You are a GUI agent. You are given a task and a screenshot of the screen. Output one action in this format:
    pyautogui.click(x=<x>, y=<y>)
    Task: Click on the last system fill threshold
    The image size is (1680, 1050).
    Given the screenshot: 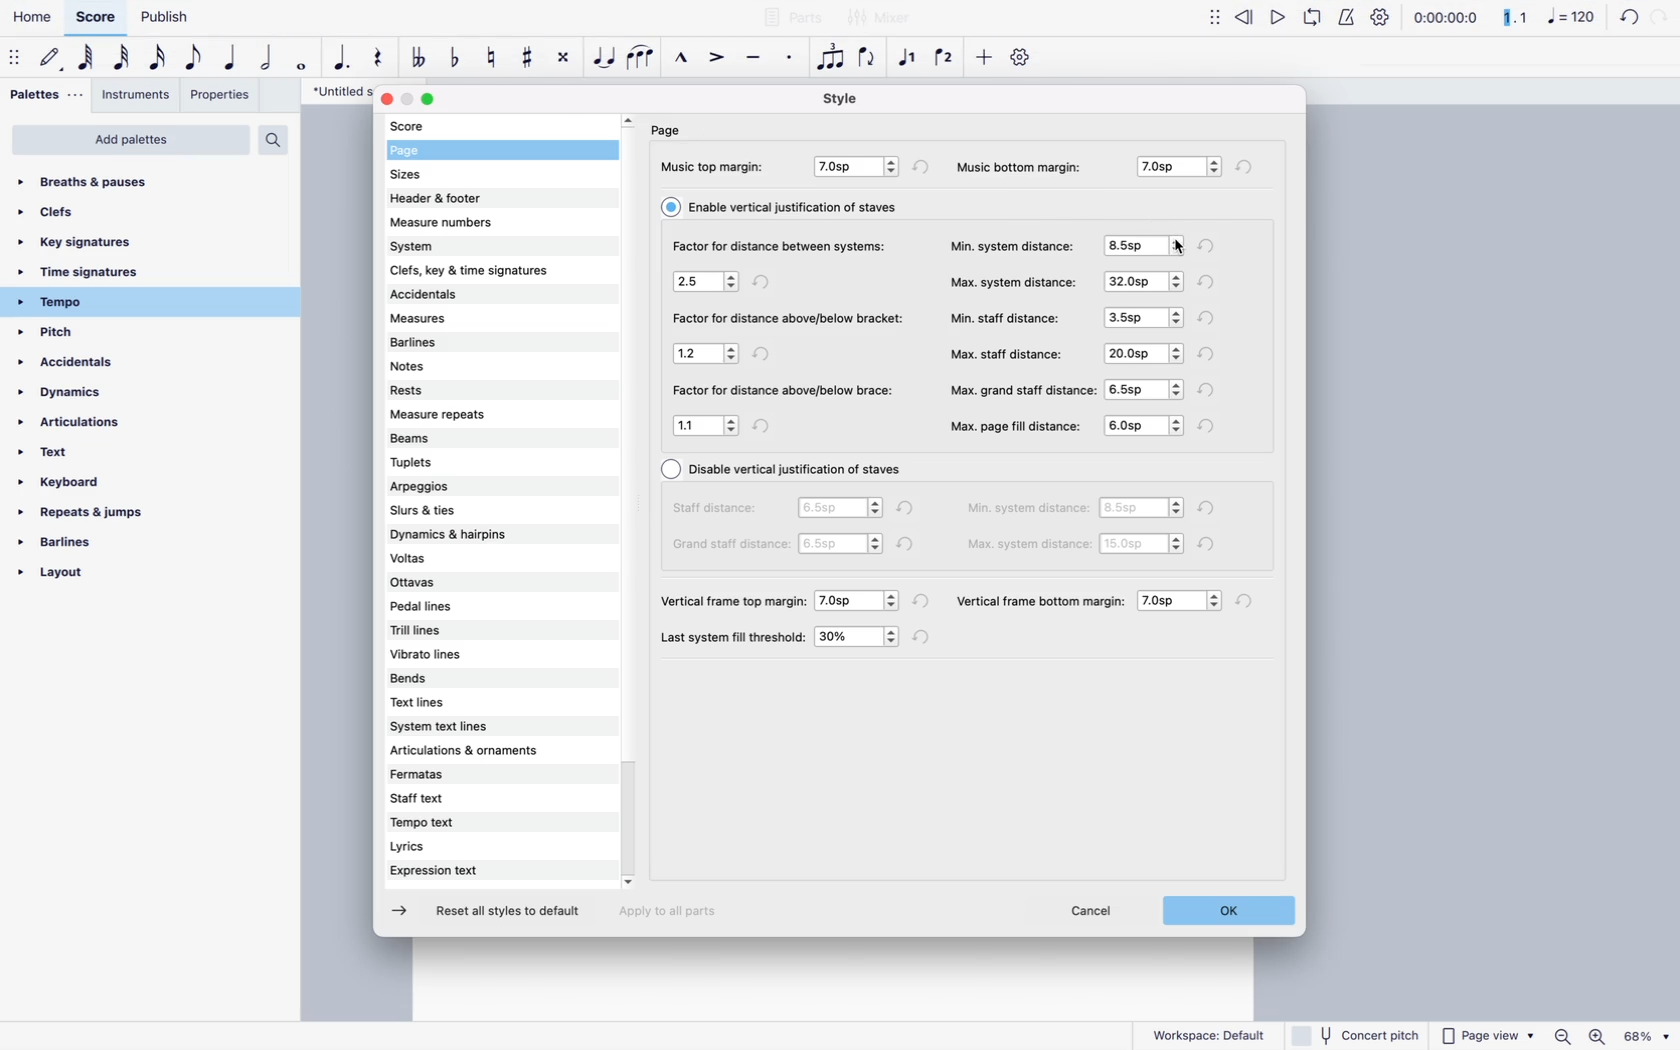 What is the action you would take?
    pyautogui.click(x=735, y=637)
    